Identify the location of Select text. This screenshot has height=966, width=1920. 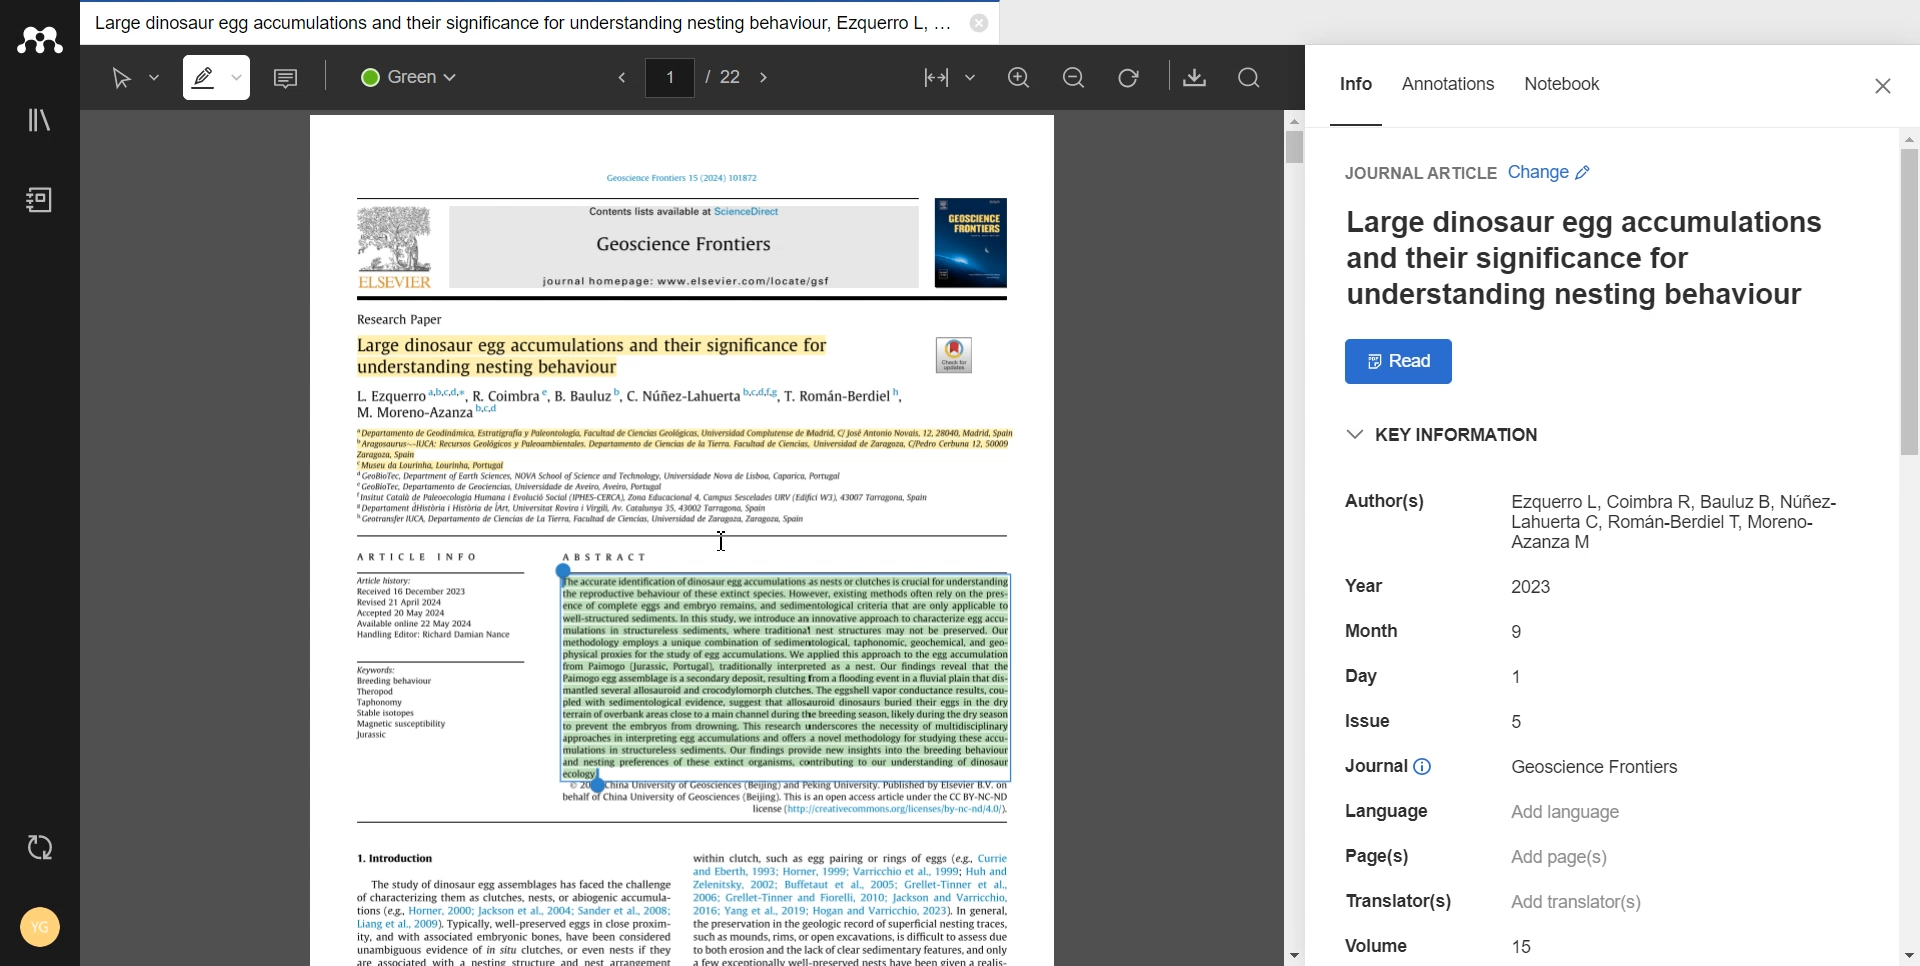
(130, 76).